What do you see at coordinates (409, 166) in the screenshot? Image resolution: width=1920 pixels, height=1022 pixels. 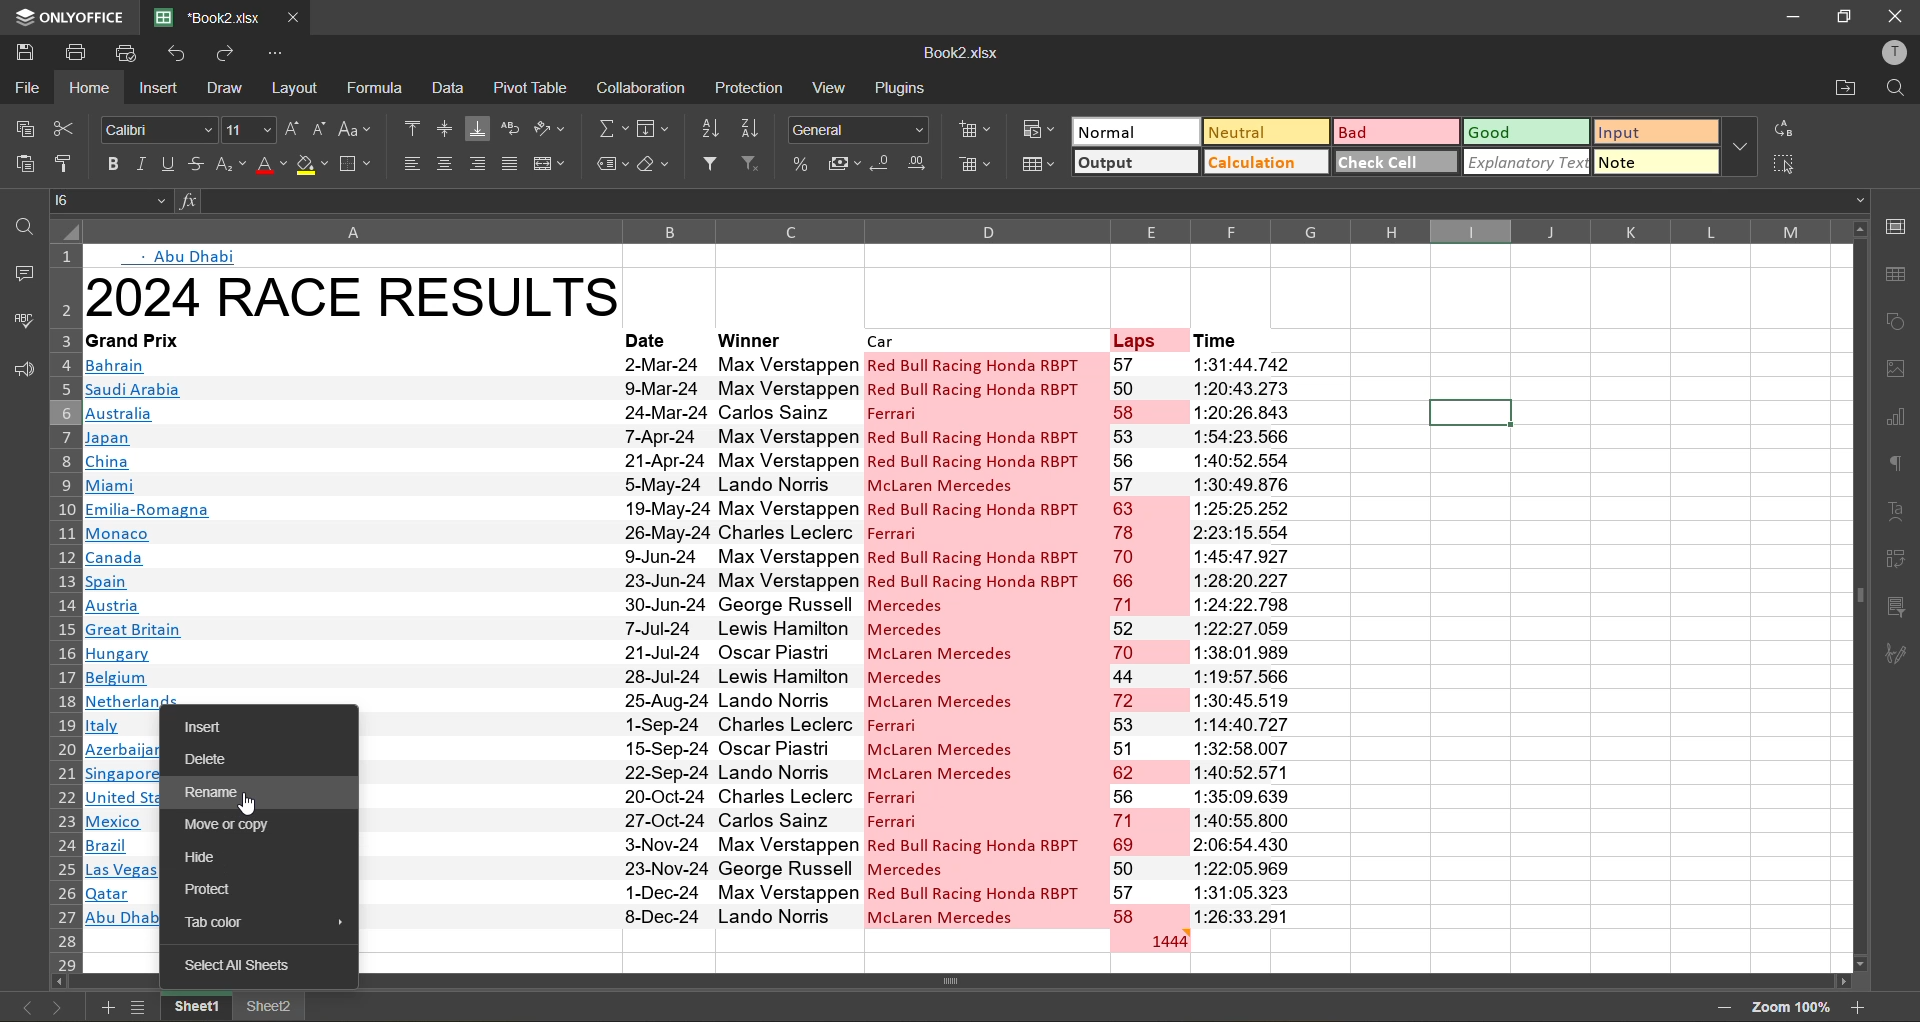 I see `align left` at bounding box center [409, 166].